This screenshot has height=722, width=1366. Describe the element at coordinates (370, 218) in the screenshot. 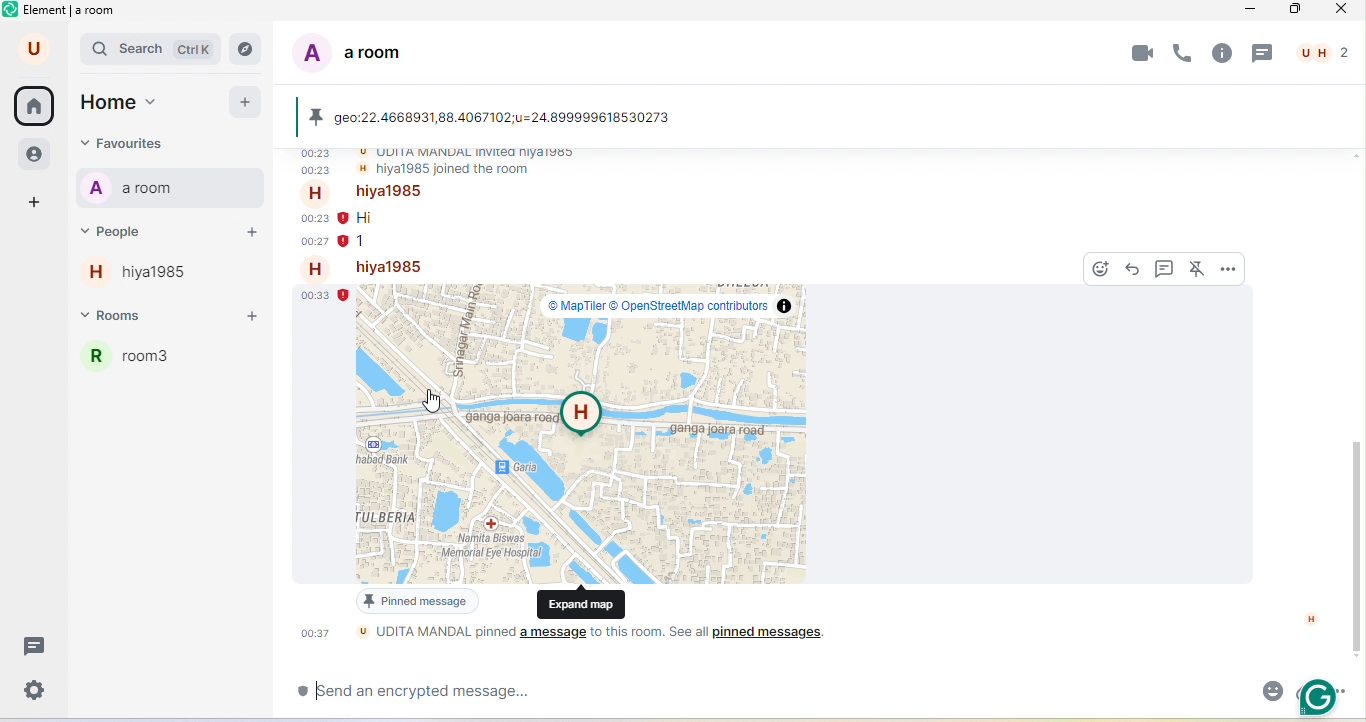

I see `hi` at that location.